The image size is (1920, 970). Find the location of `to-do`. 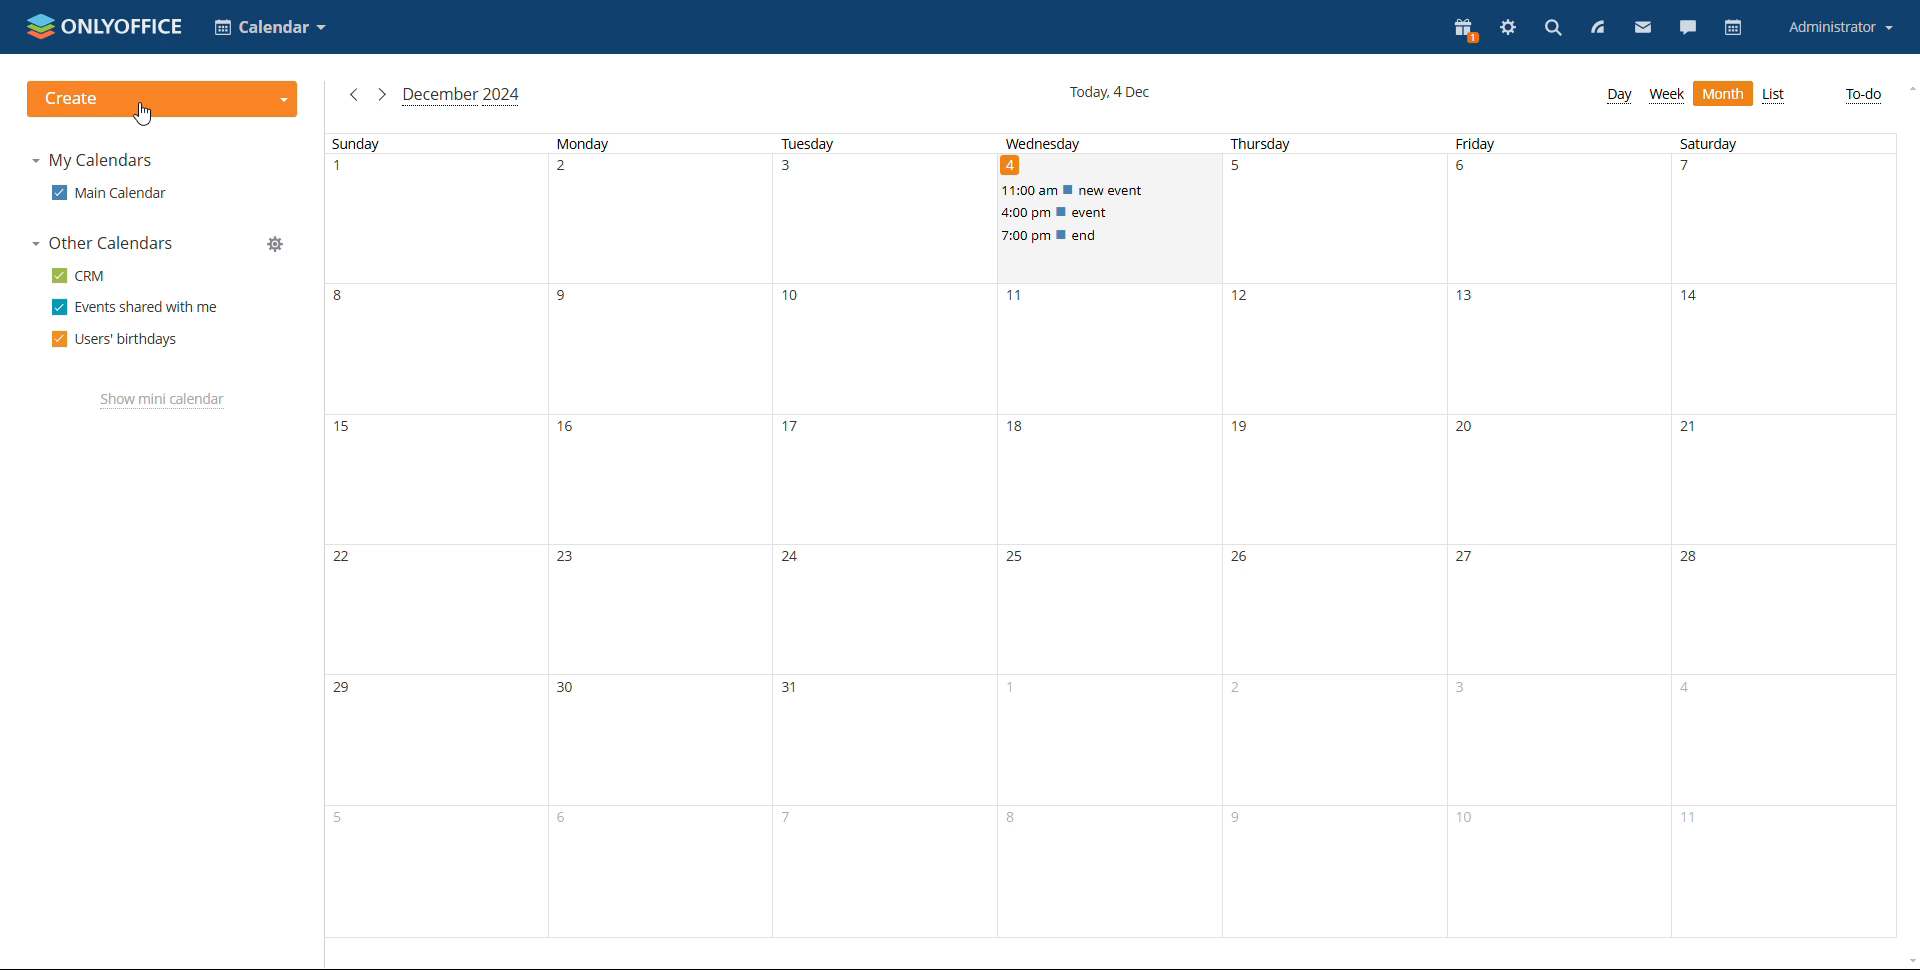

to-do is located at coordinates (1863, 96).